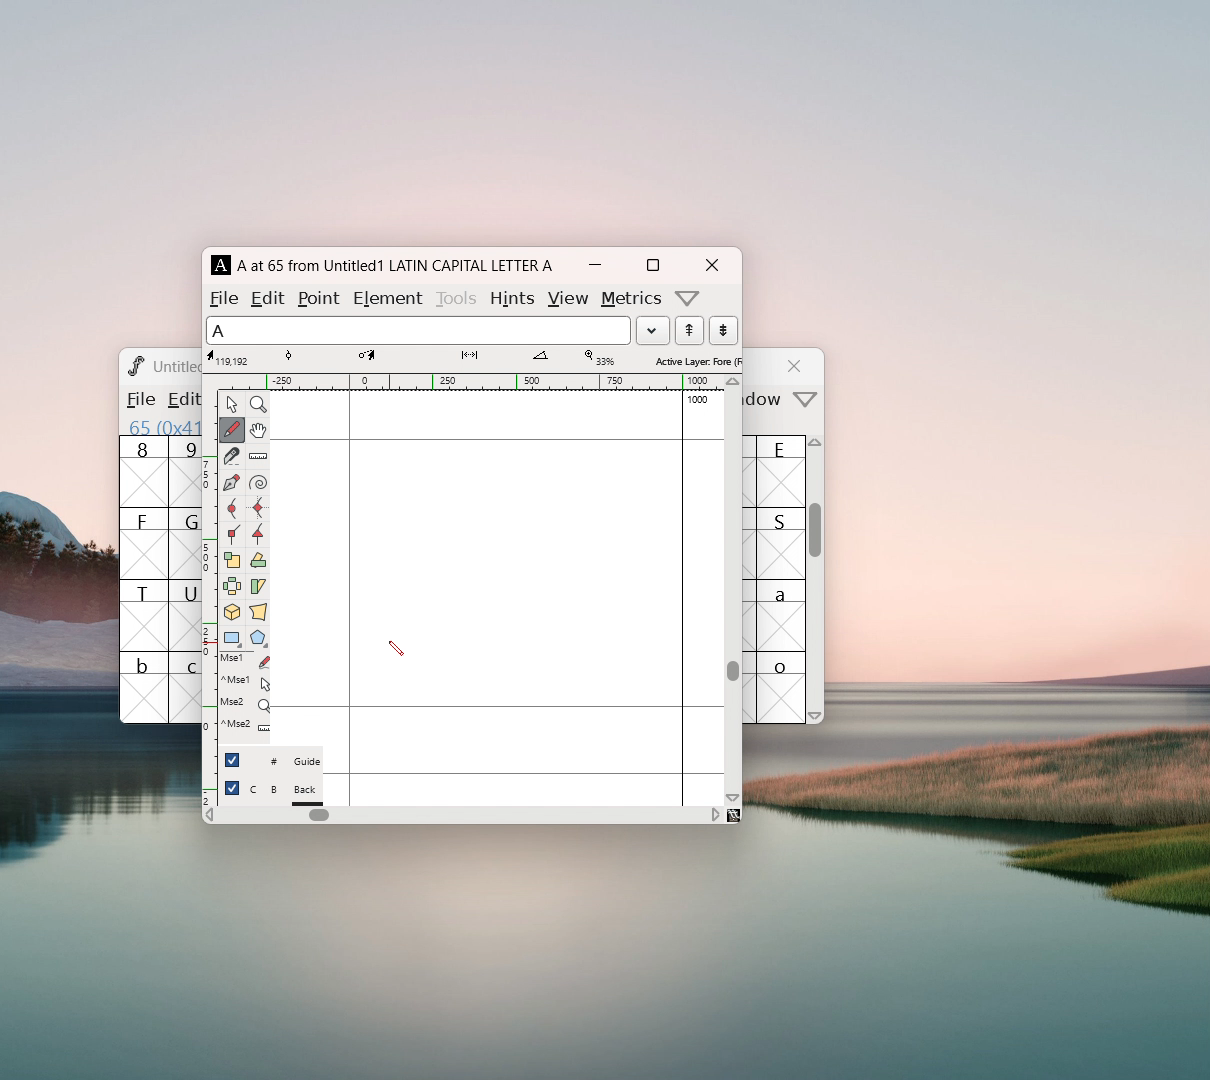 This screenshot has height=1080, width=1210. I want to click on rotate the selection, so click(257, 562).